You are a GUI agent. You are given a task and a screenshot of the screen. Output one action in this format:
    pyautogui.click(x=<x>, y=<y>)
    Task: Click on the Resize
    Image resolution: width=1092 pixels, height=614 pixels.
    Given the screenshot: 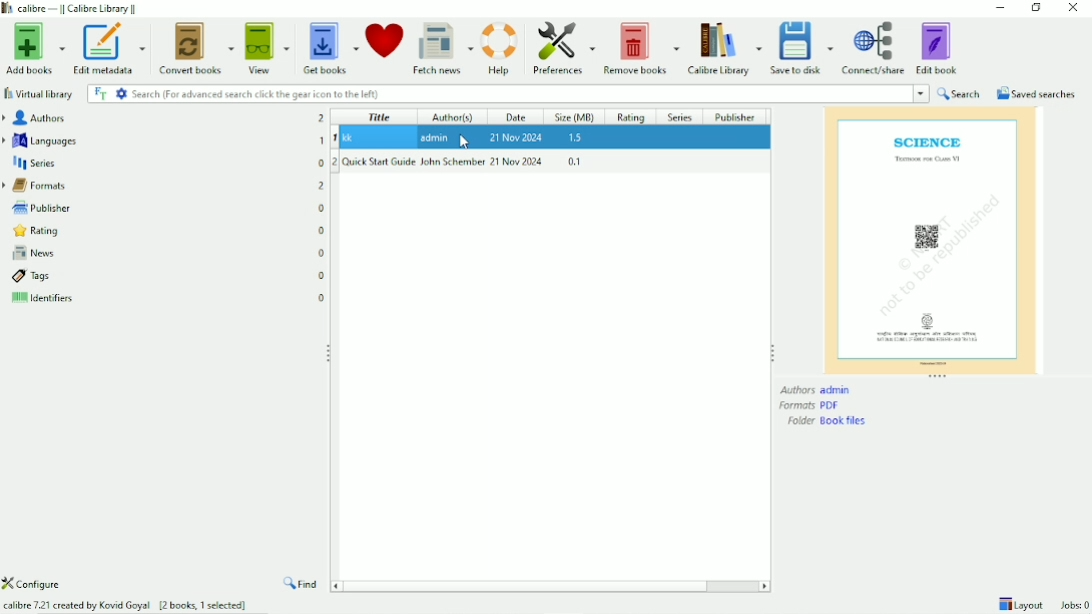 What is the action you would take?
    pyautogui.click(x=937, y=377)
    